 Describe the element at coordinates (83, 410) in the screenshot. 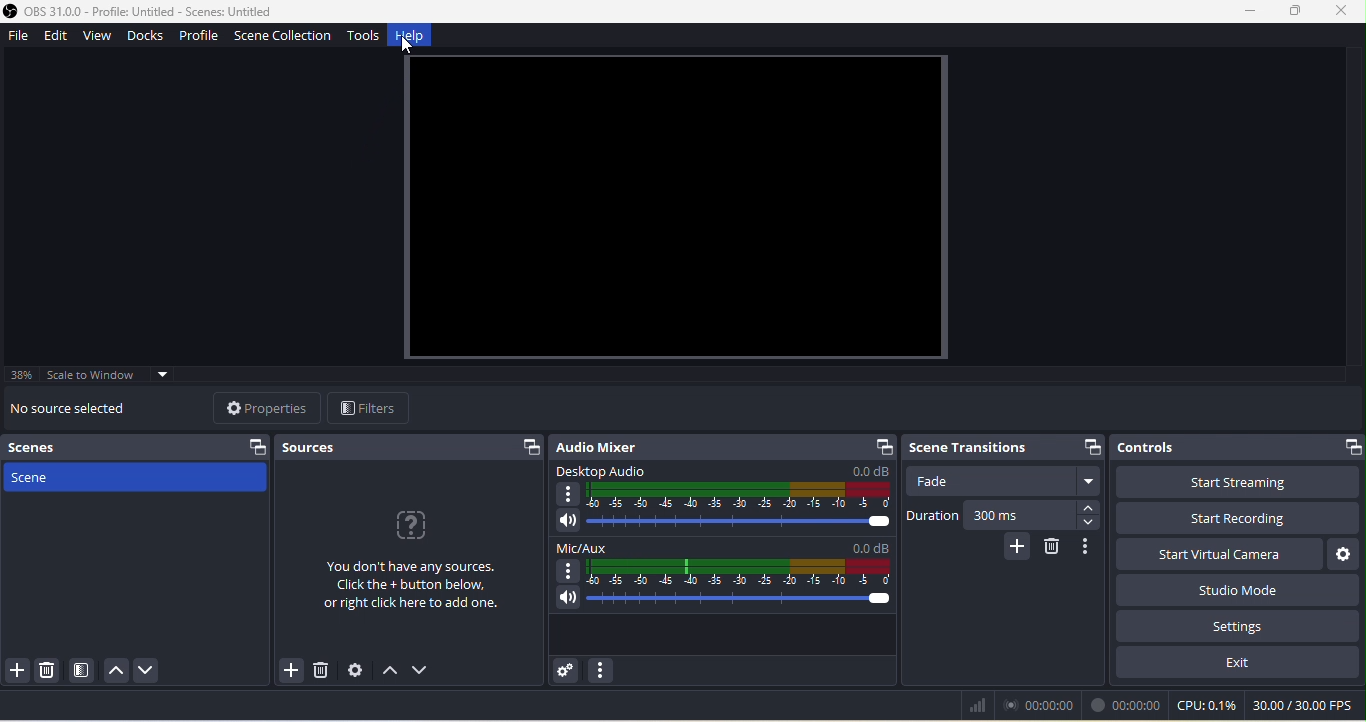

I see `no source selected` at that location.